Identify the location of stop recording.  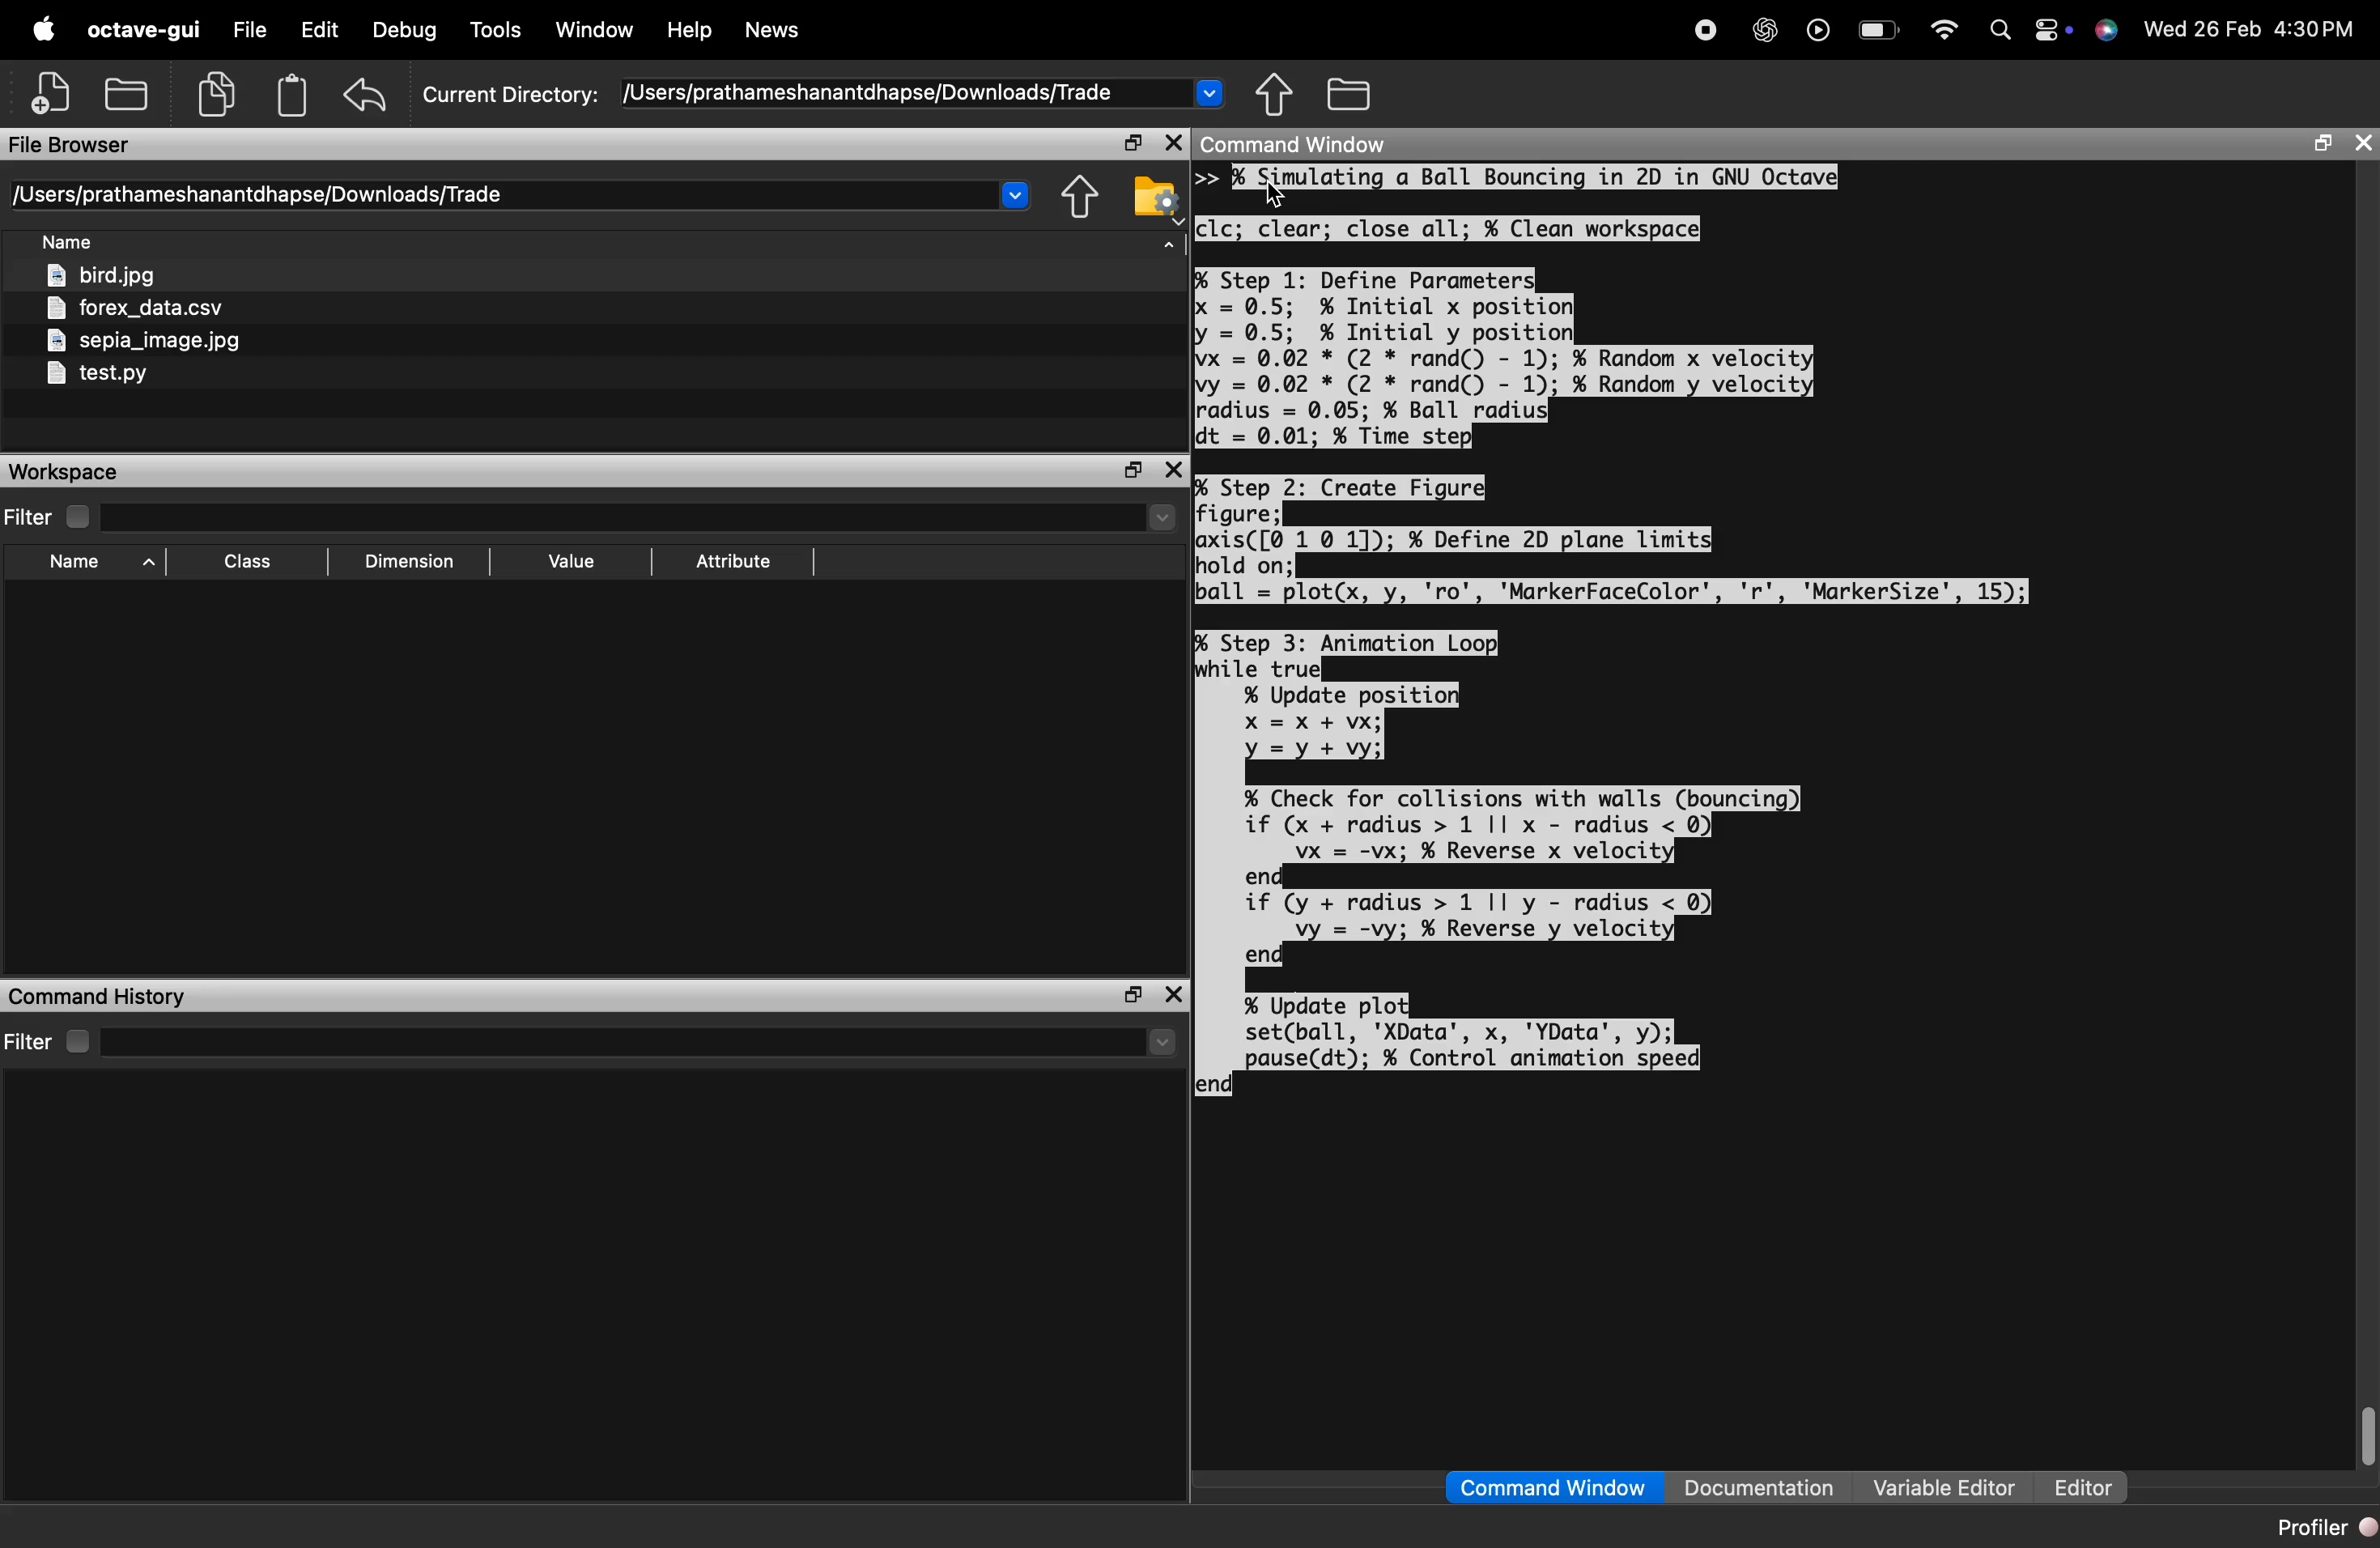
(1707, 29).